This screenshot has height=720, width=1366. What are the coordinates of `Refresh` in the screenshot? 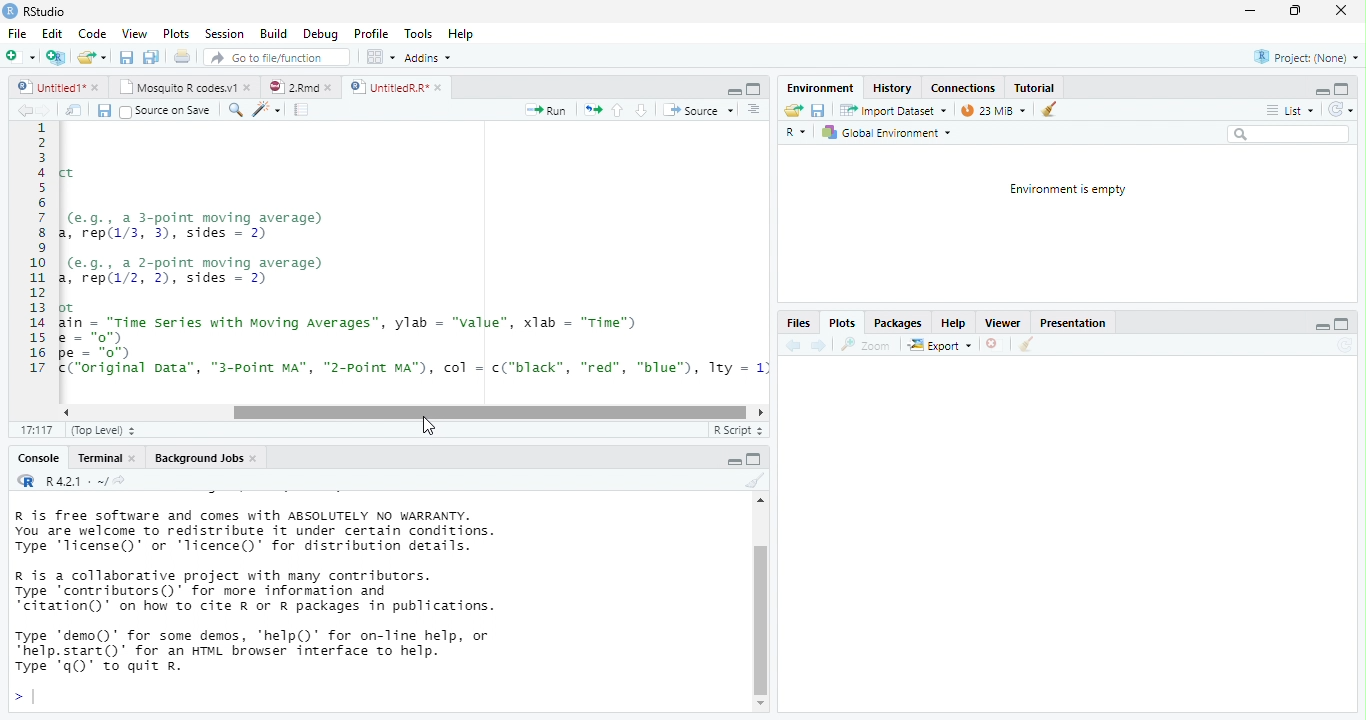 It's located at (1345, 345).